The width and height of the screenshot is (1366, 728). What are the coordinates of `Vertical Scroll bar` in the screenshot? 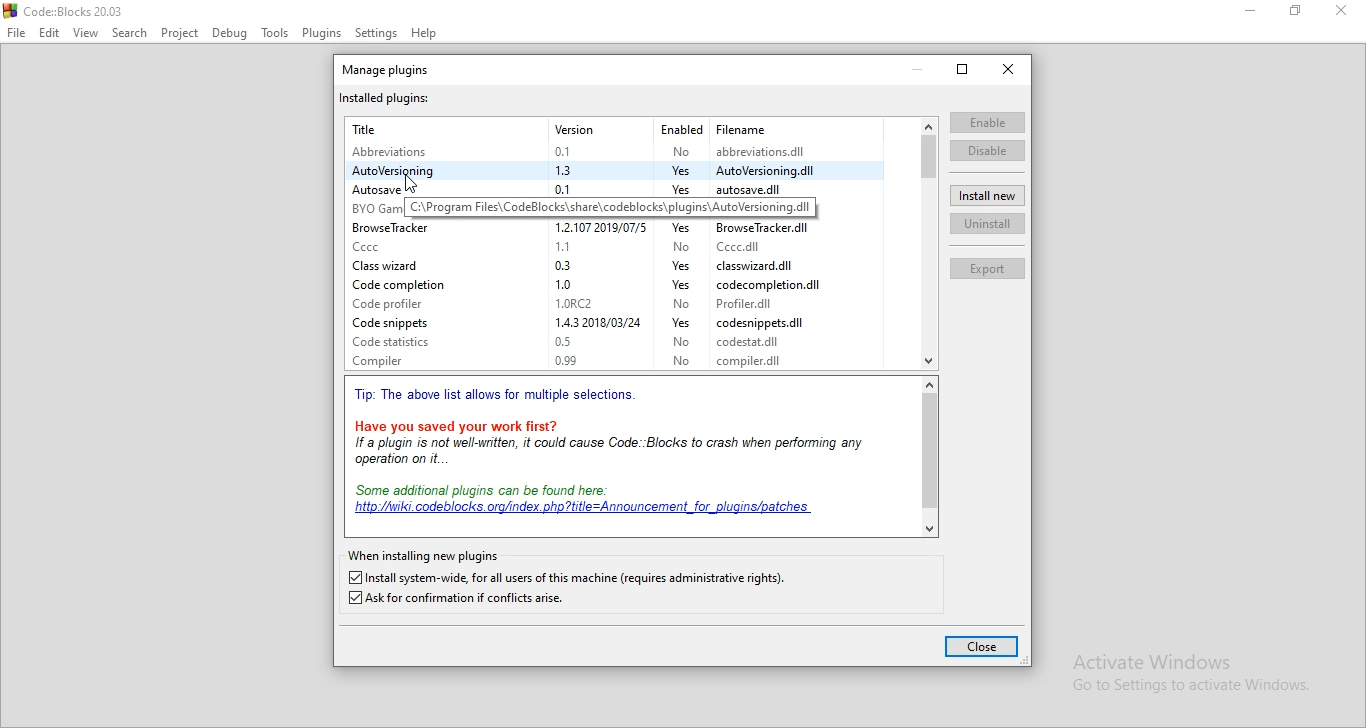 It's located at (929, 450).